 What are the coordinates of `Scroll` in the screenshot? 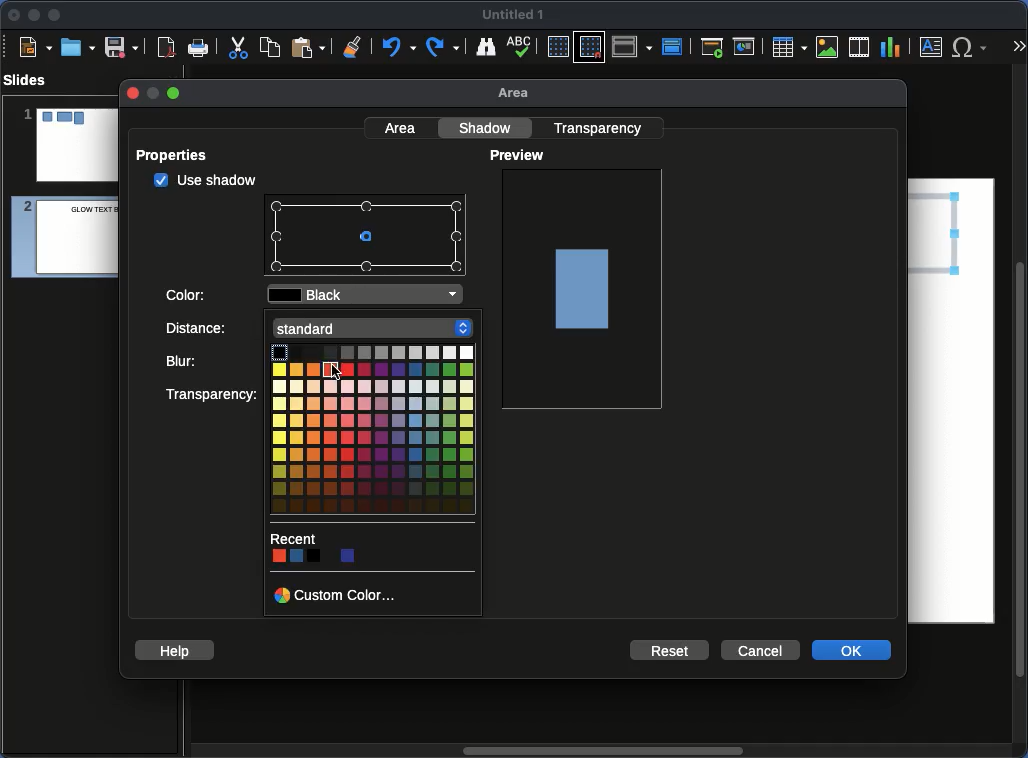 It's located at (599, 752).